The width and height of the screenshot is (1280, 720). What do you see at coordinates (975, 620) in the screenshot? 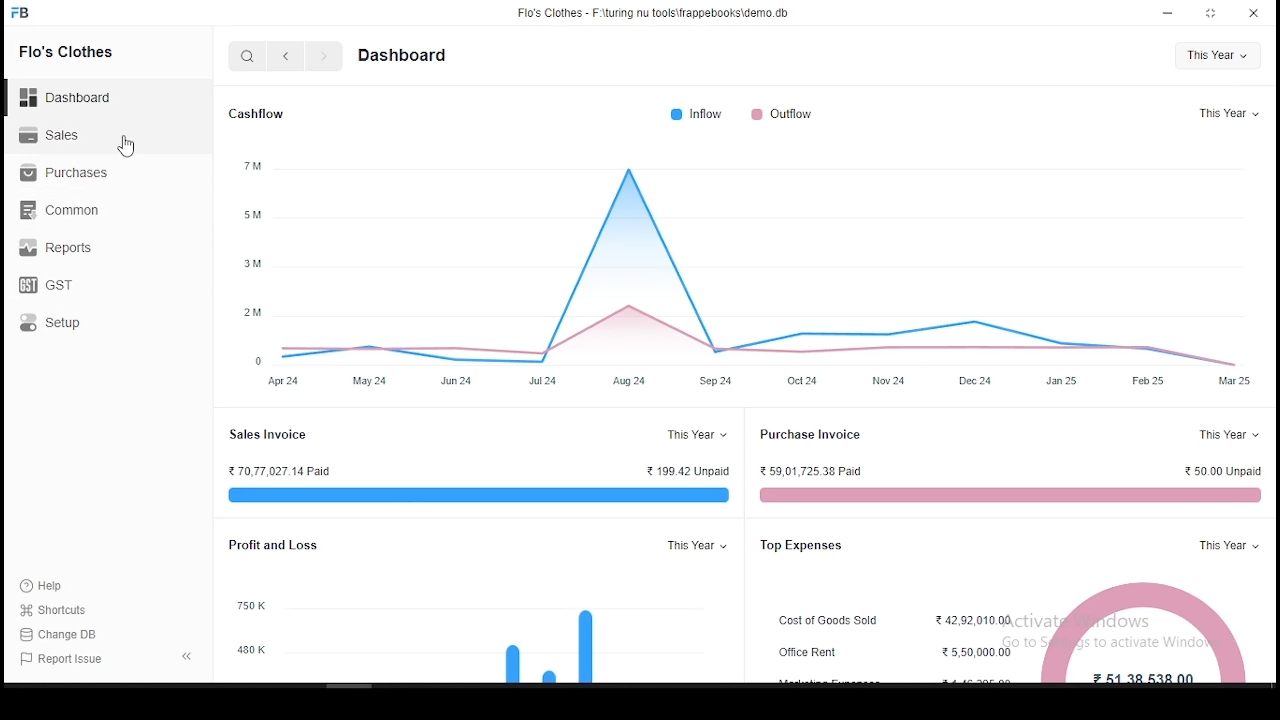
I see `24292,01000.¢ 1` at bounding box center [975, 620].